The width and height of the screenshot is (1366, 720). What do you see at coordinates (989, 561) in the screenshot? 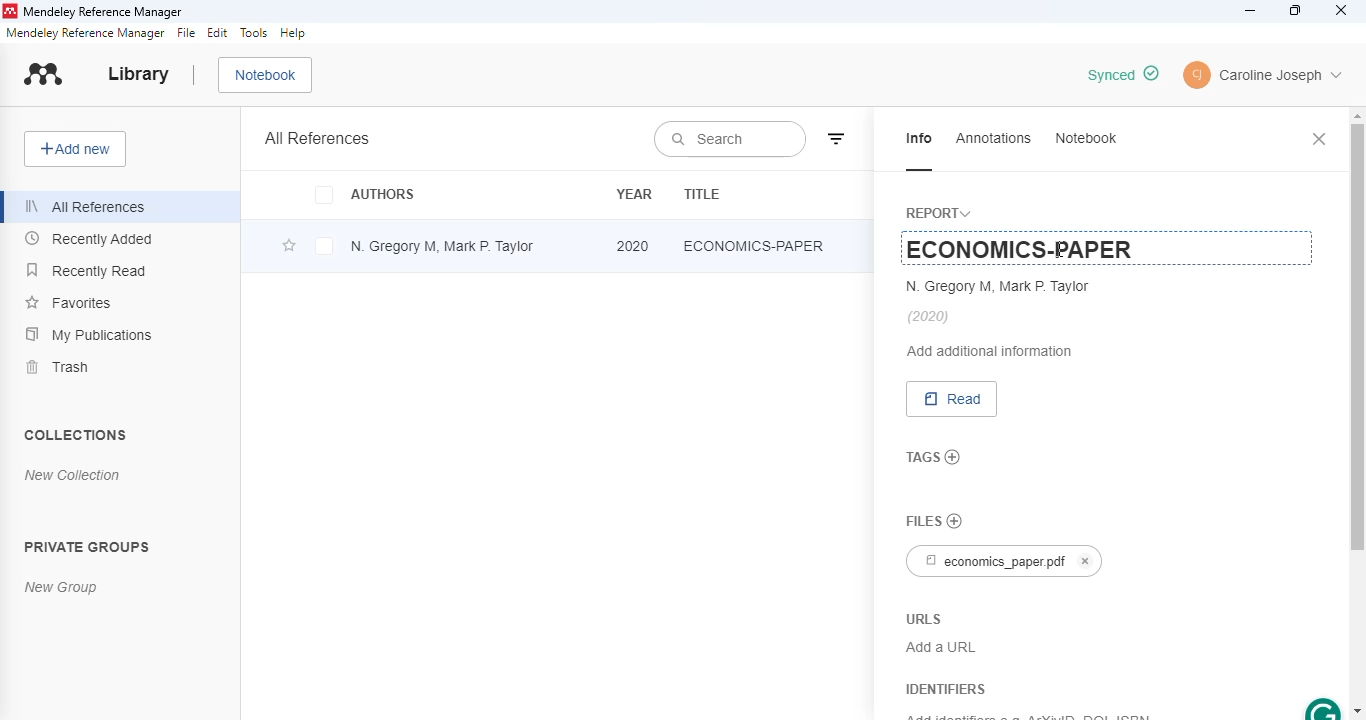
I see `economics_paper.pdf` at bounding box center [989, 561].